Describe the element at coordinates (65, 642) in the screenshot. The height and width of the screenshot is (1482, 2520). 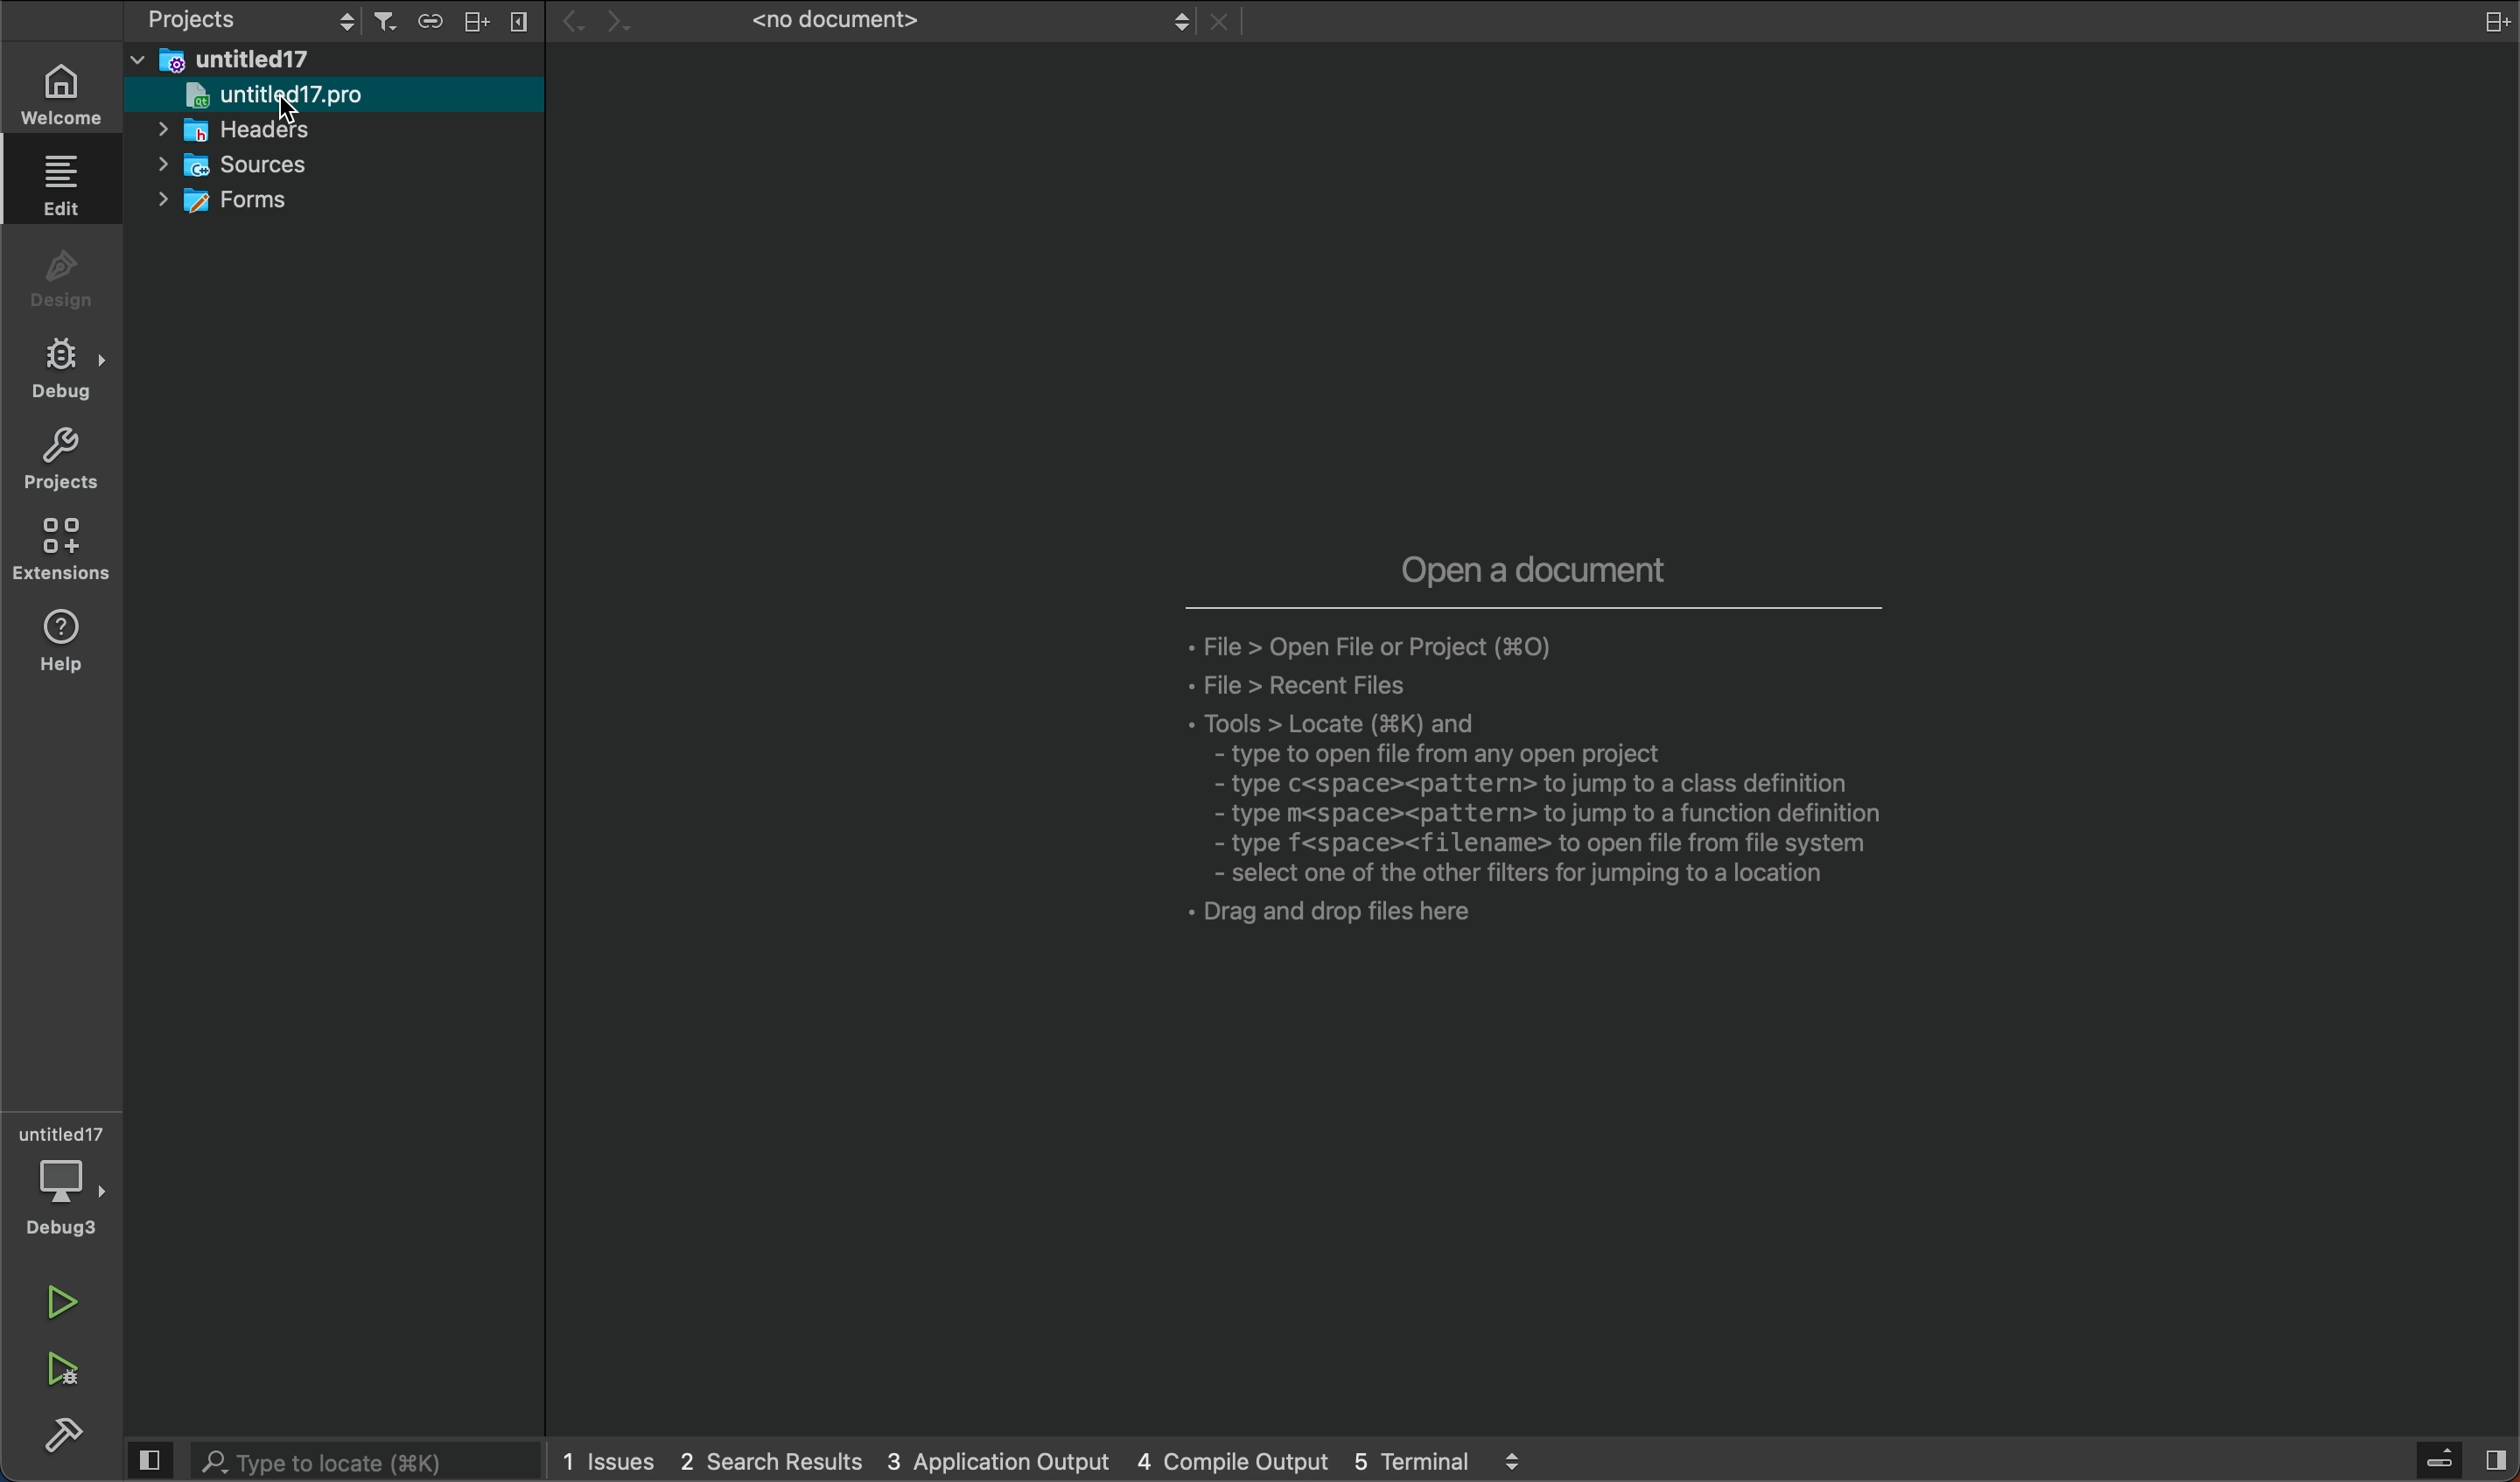
I see `help` at that location.